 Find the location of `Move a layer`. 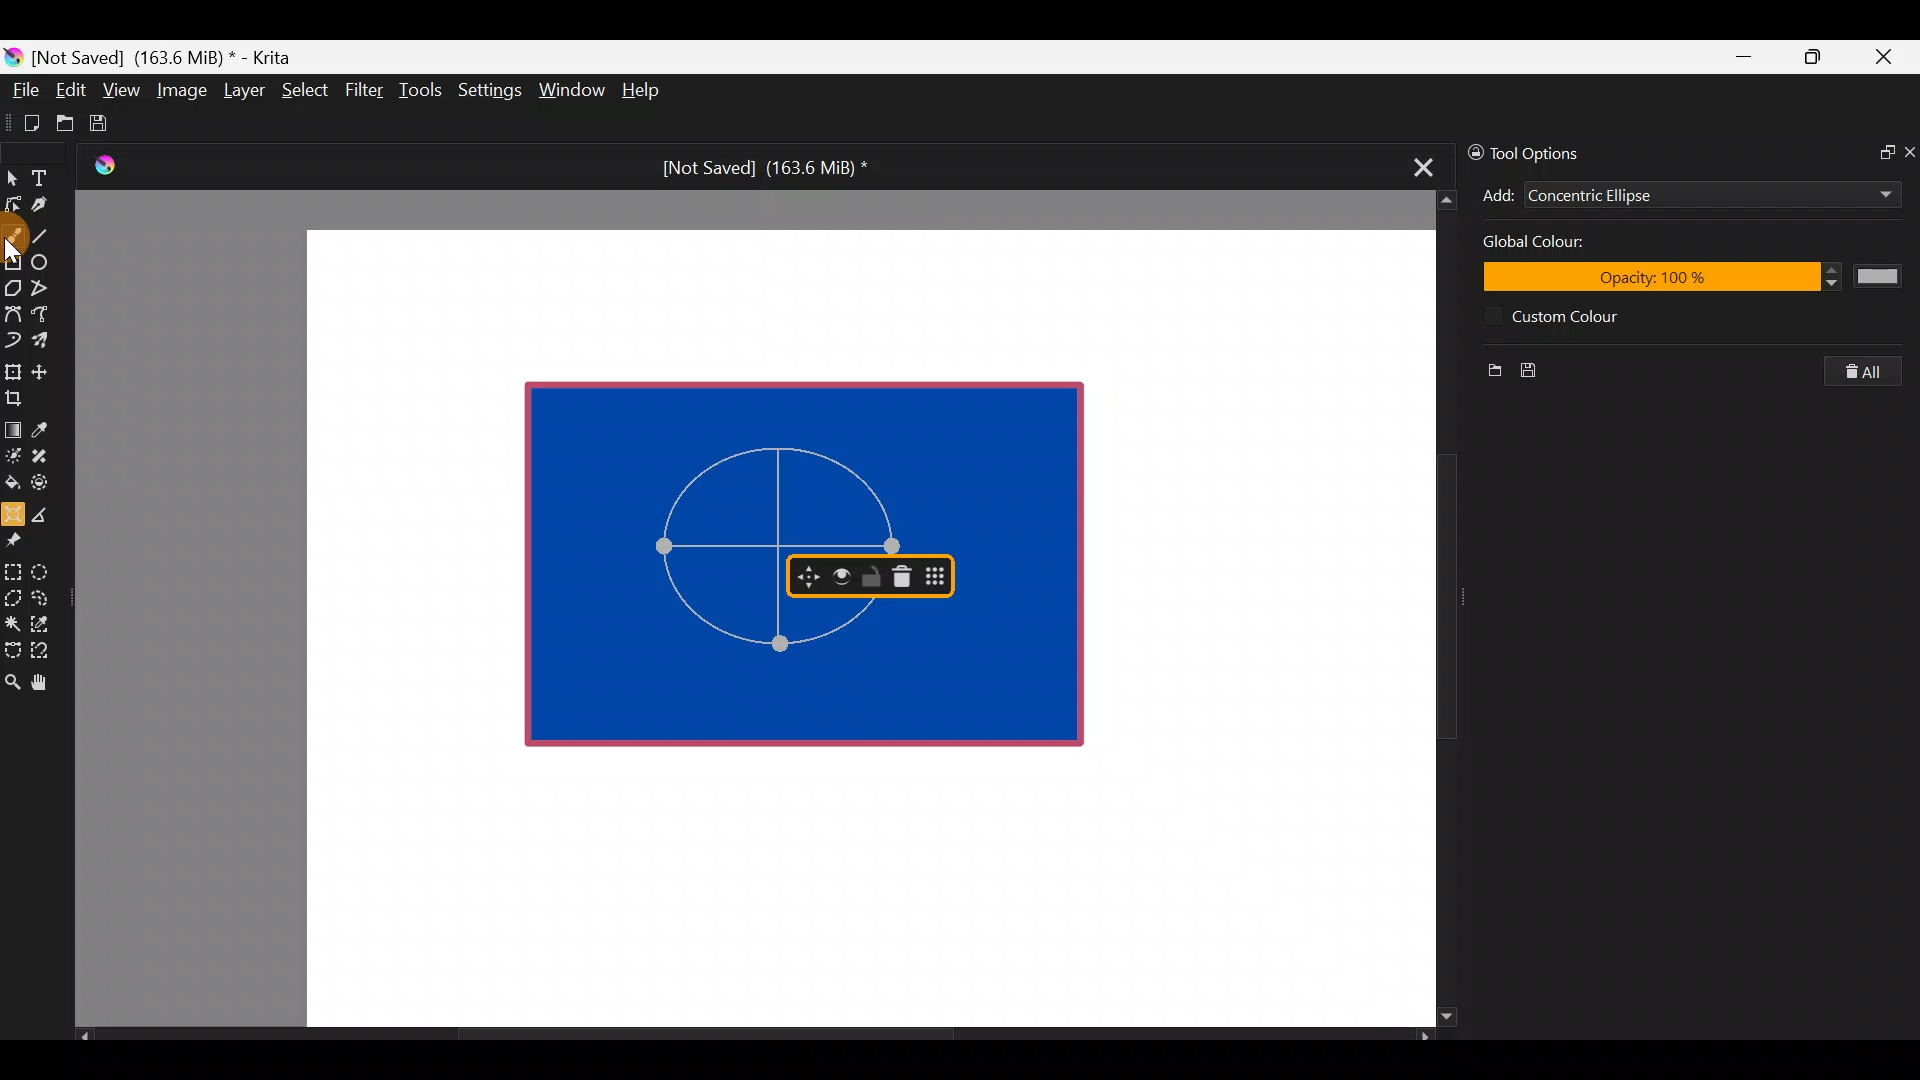

Move a layer is located at coordinates (46, 369).